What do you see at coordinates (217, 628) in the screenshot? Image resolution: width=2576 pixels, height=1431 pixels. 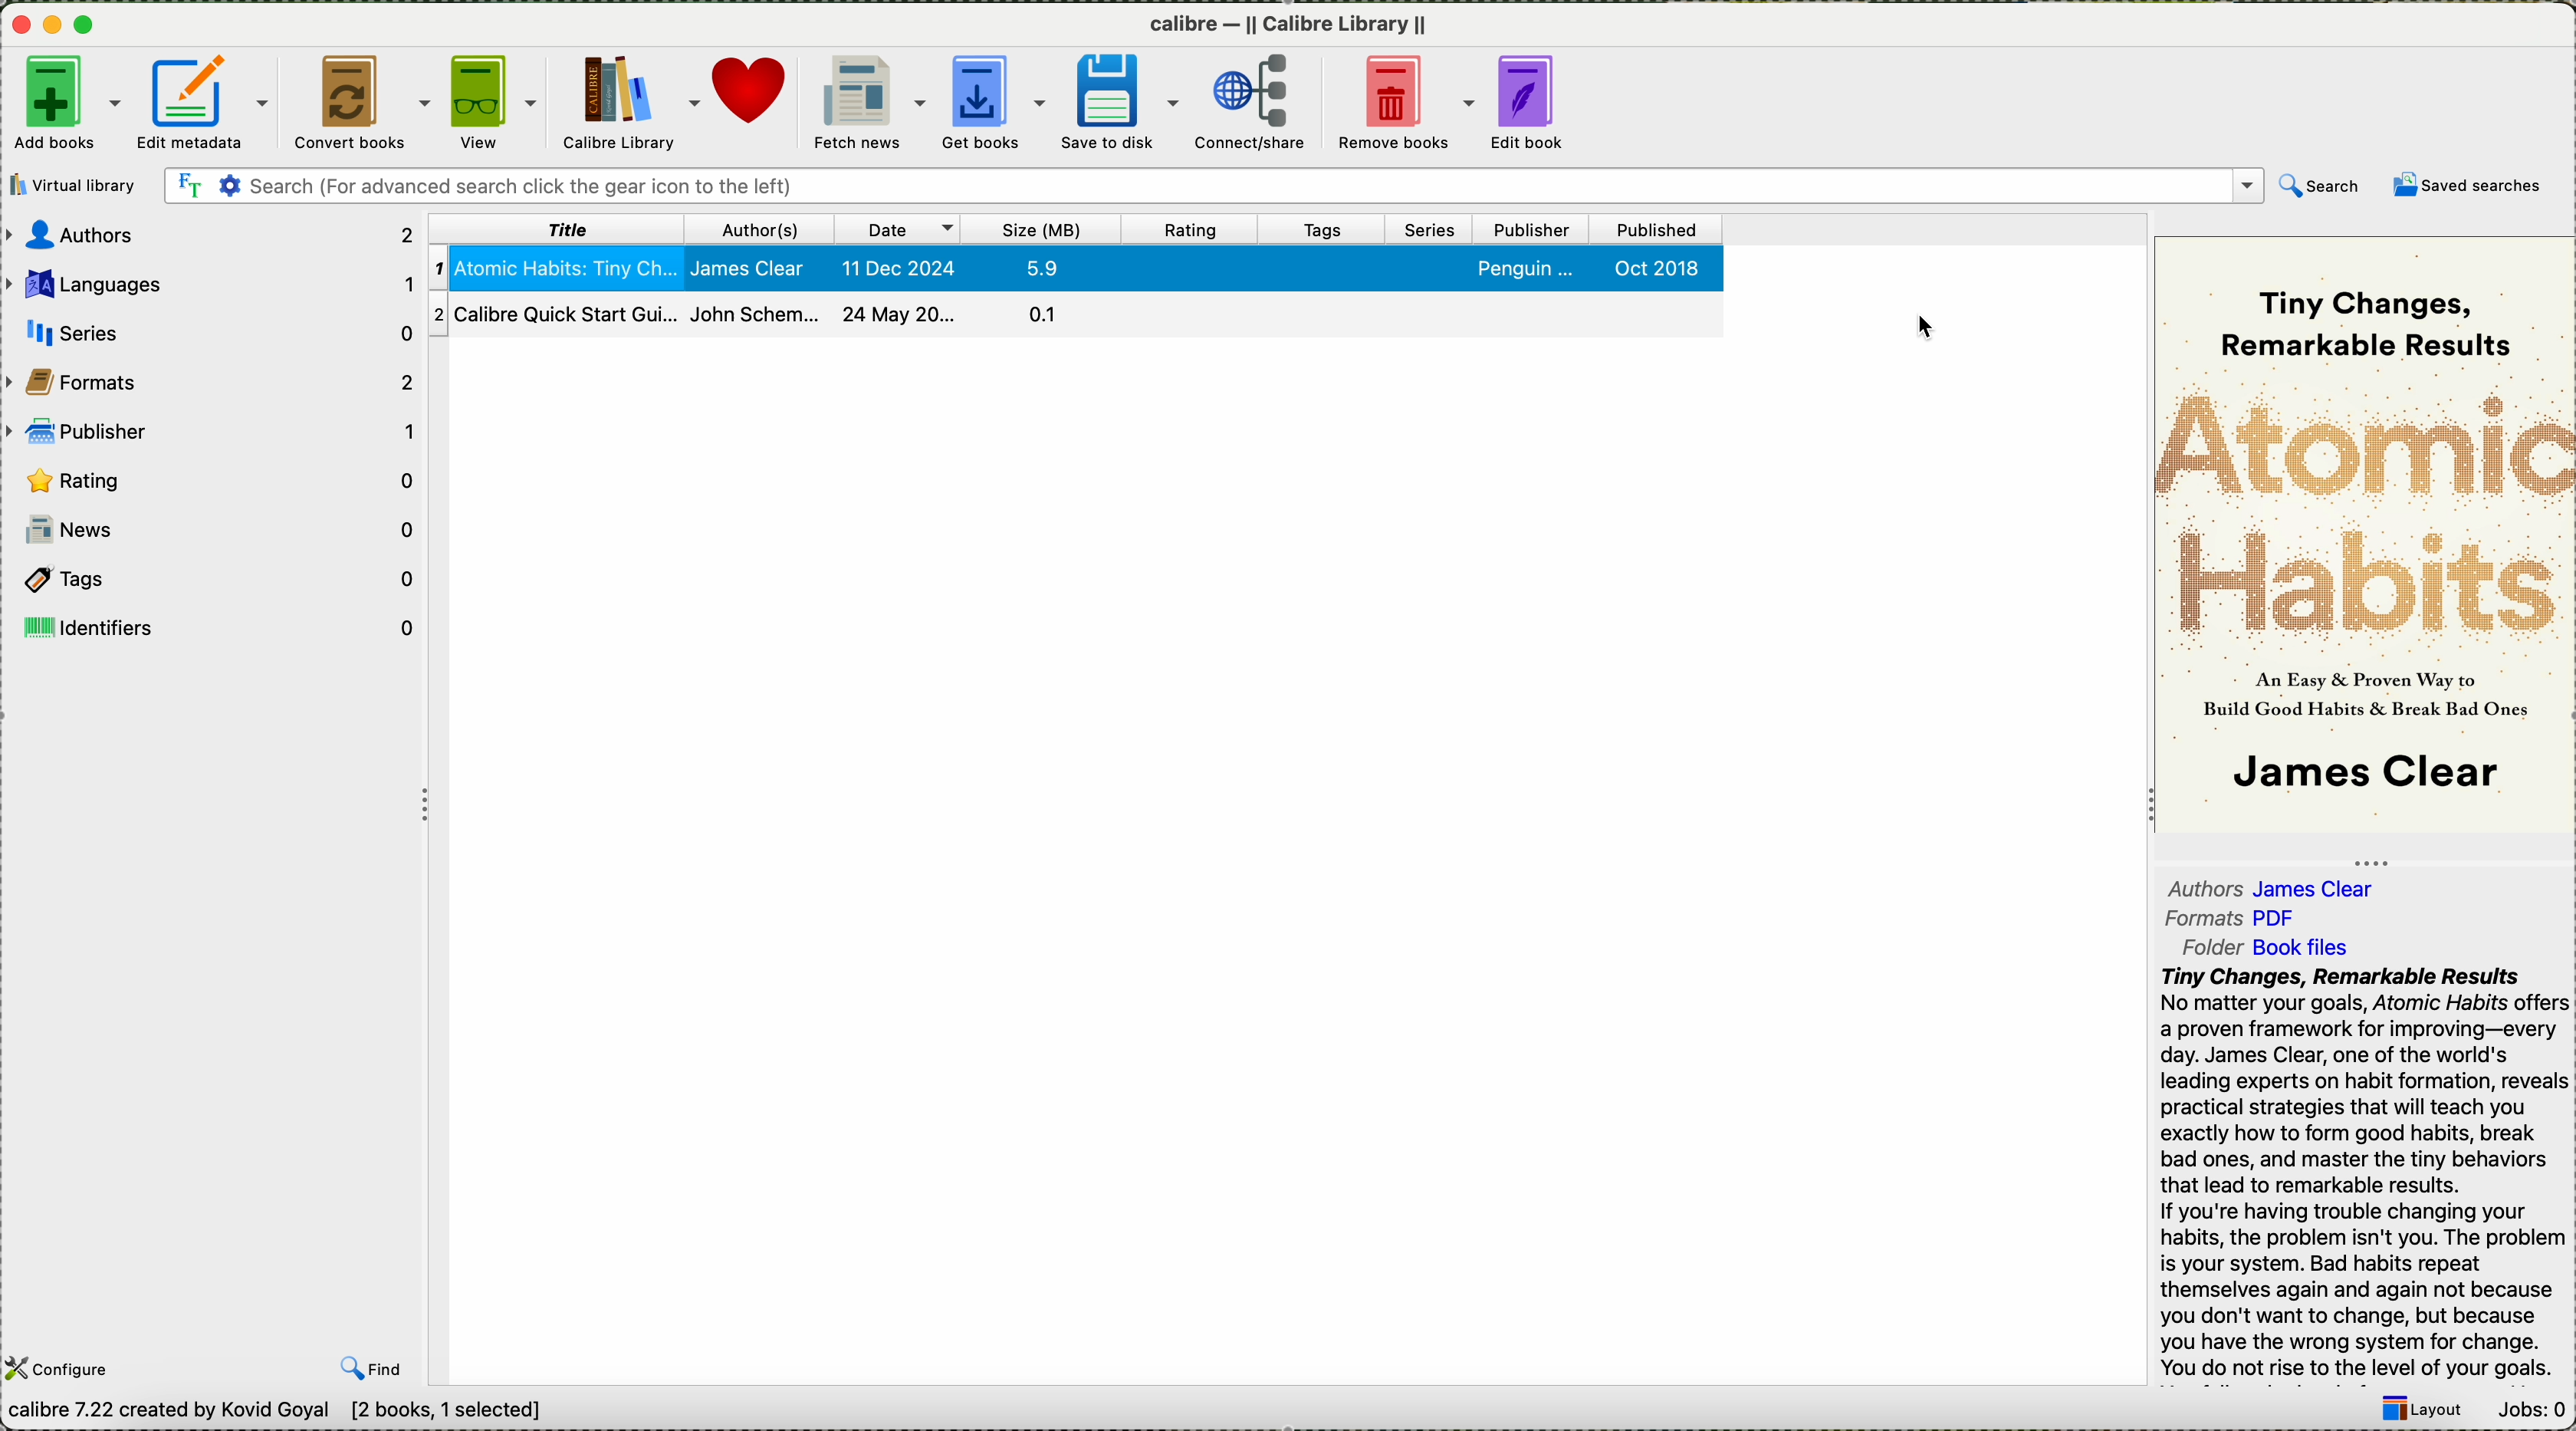 I see `identifiers` at bounding box center [217, 628].